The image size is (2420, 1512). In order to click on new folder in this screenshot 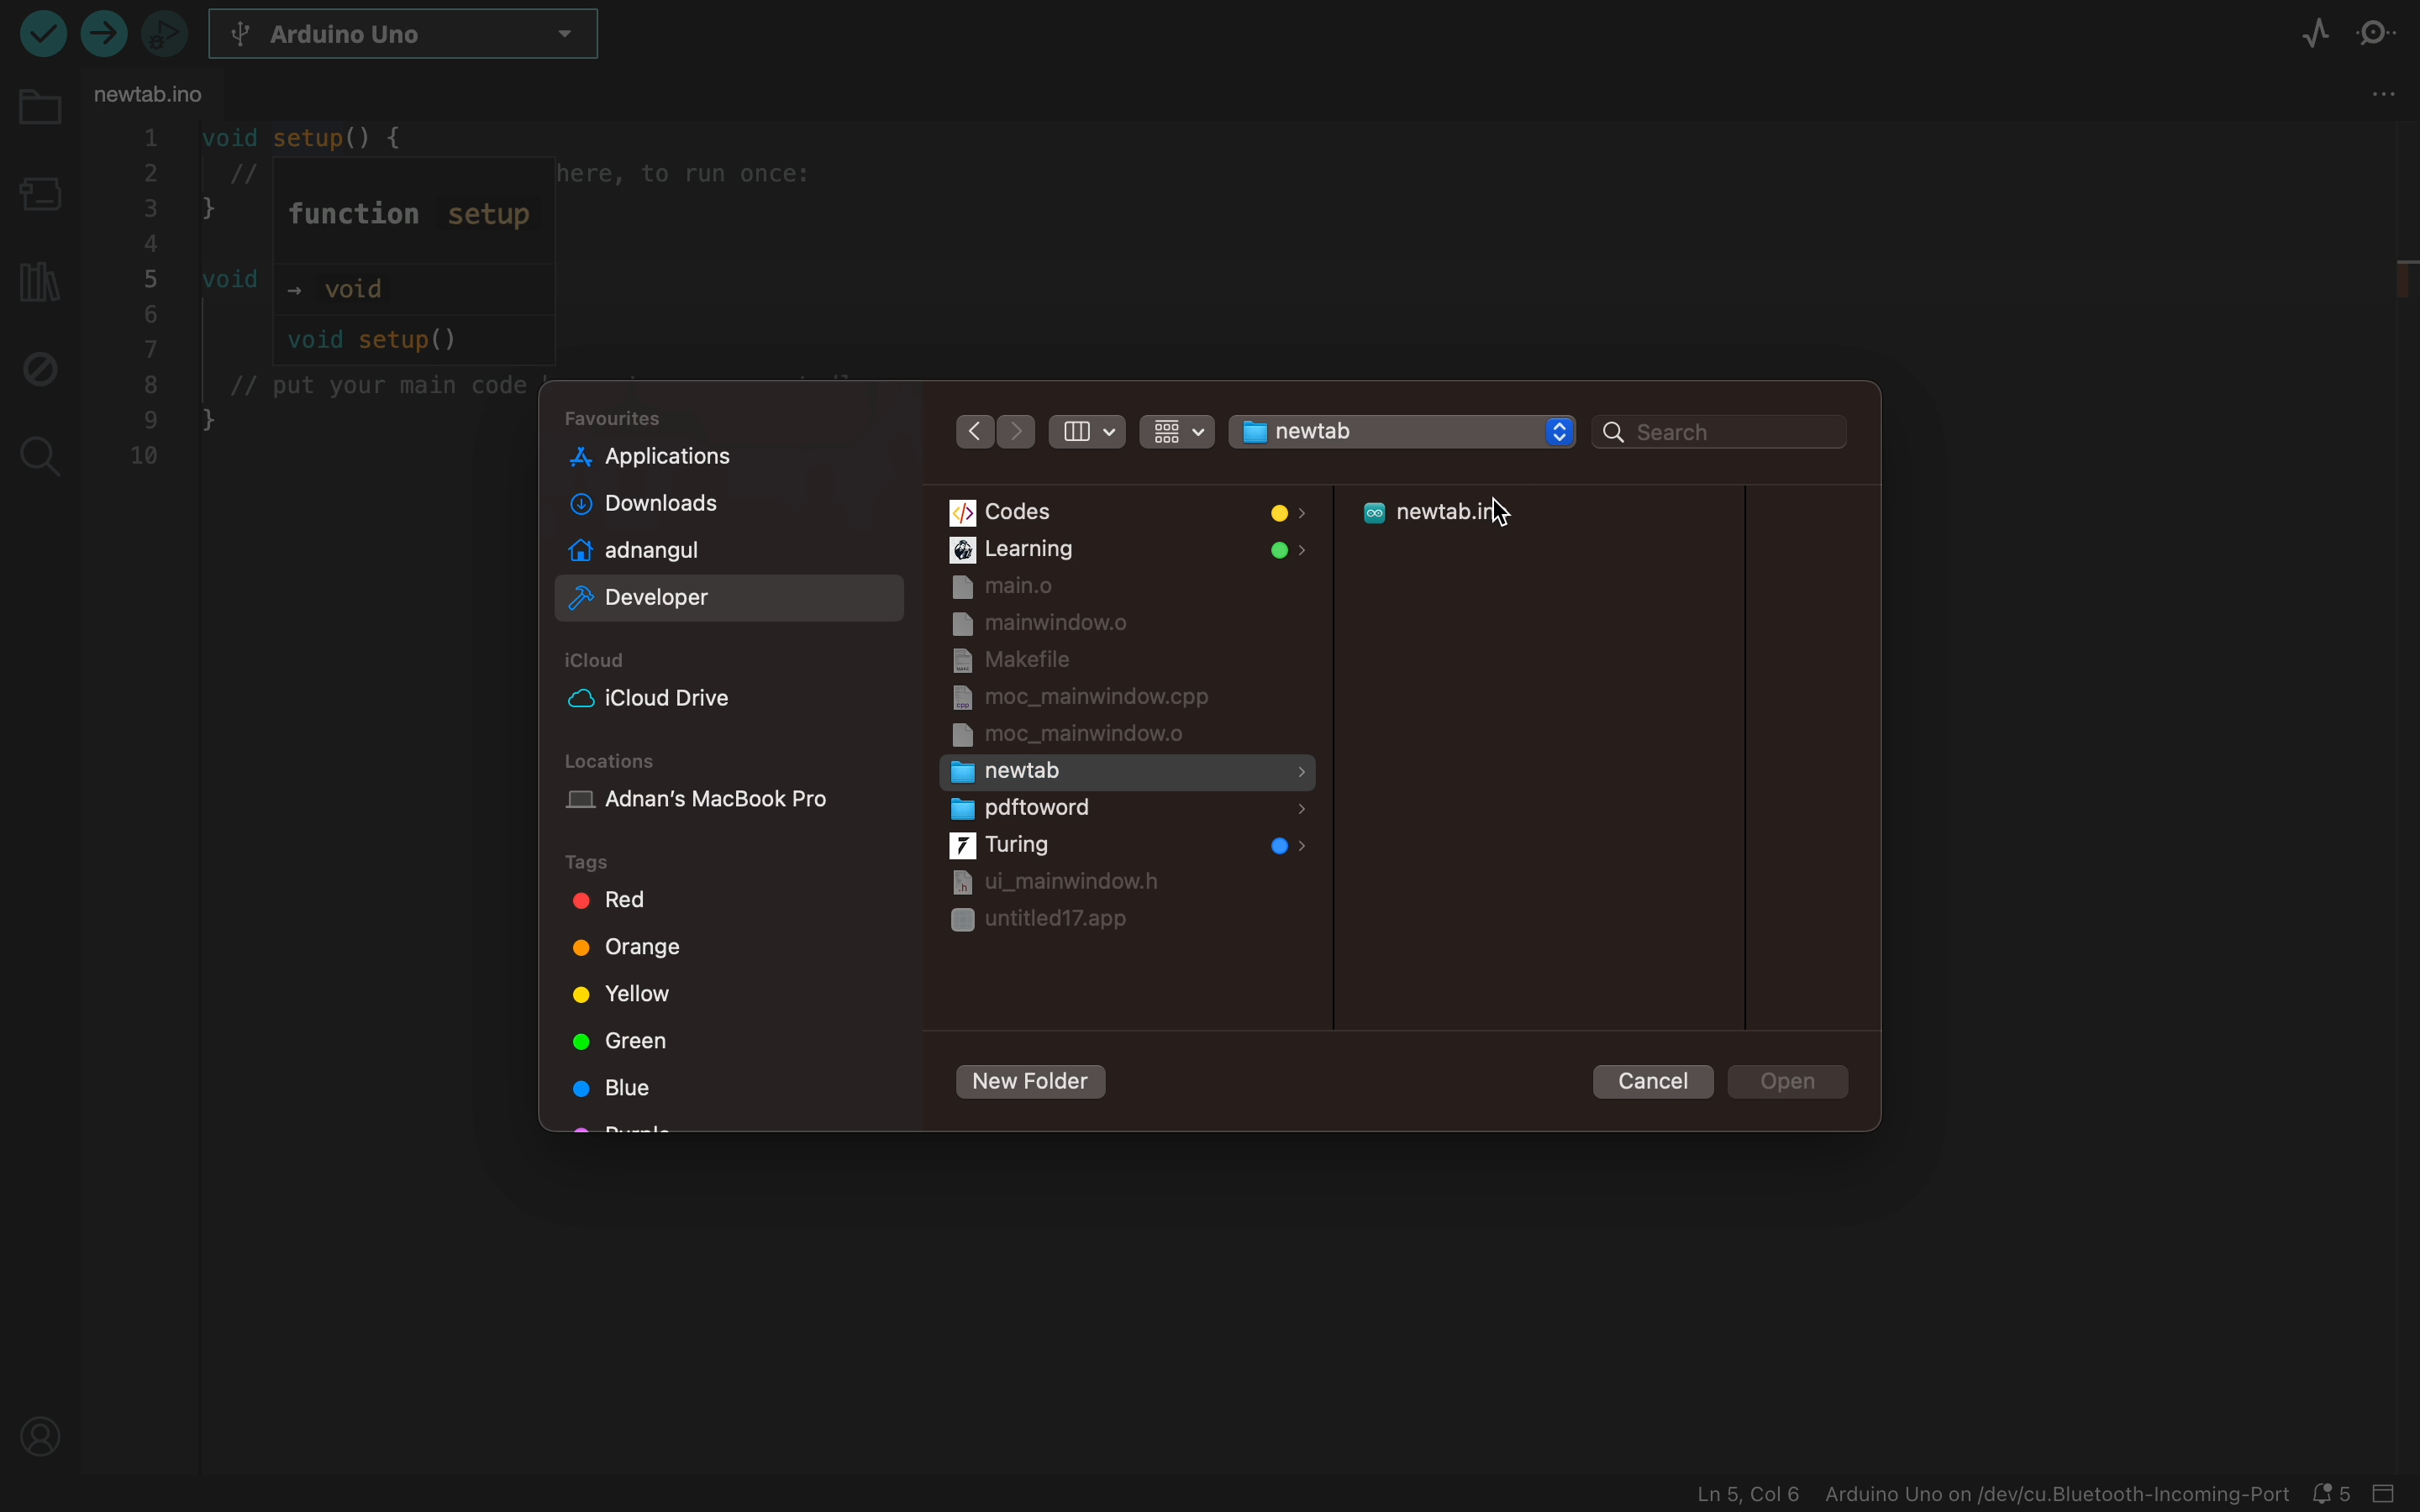, I will do `click(1029, 1084)`.